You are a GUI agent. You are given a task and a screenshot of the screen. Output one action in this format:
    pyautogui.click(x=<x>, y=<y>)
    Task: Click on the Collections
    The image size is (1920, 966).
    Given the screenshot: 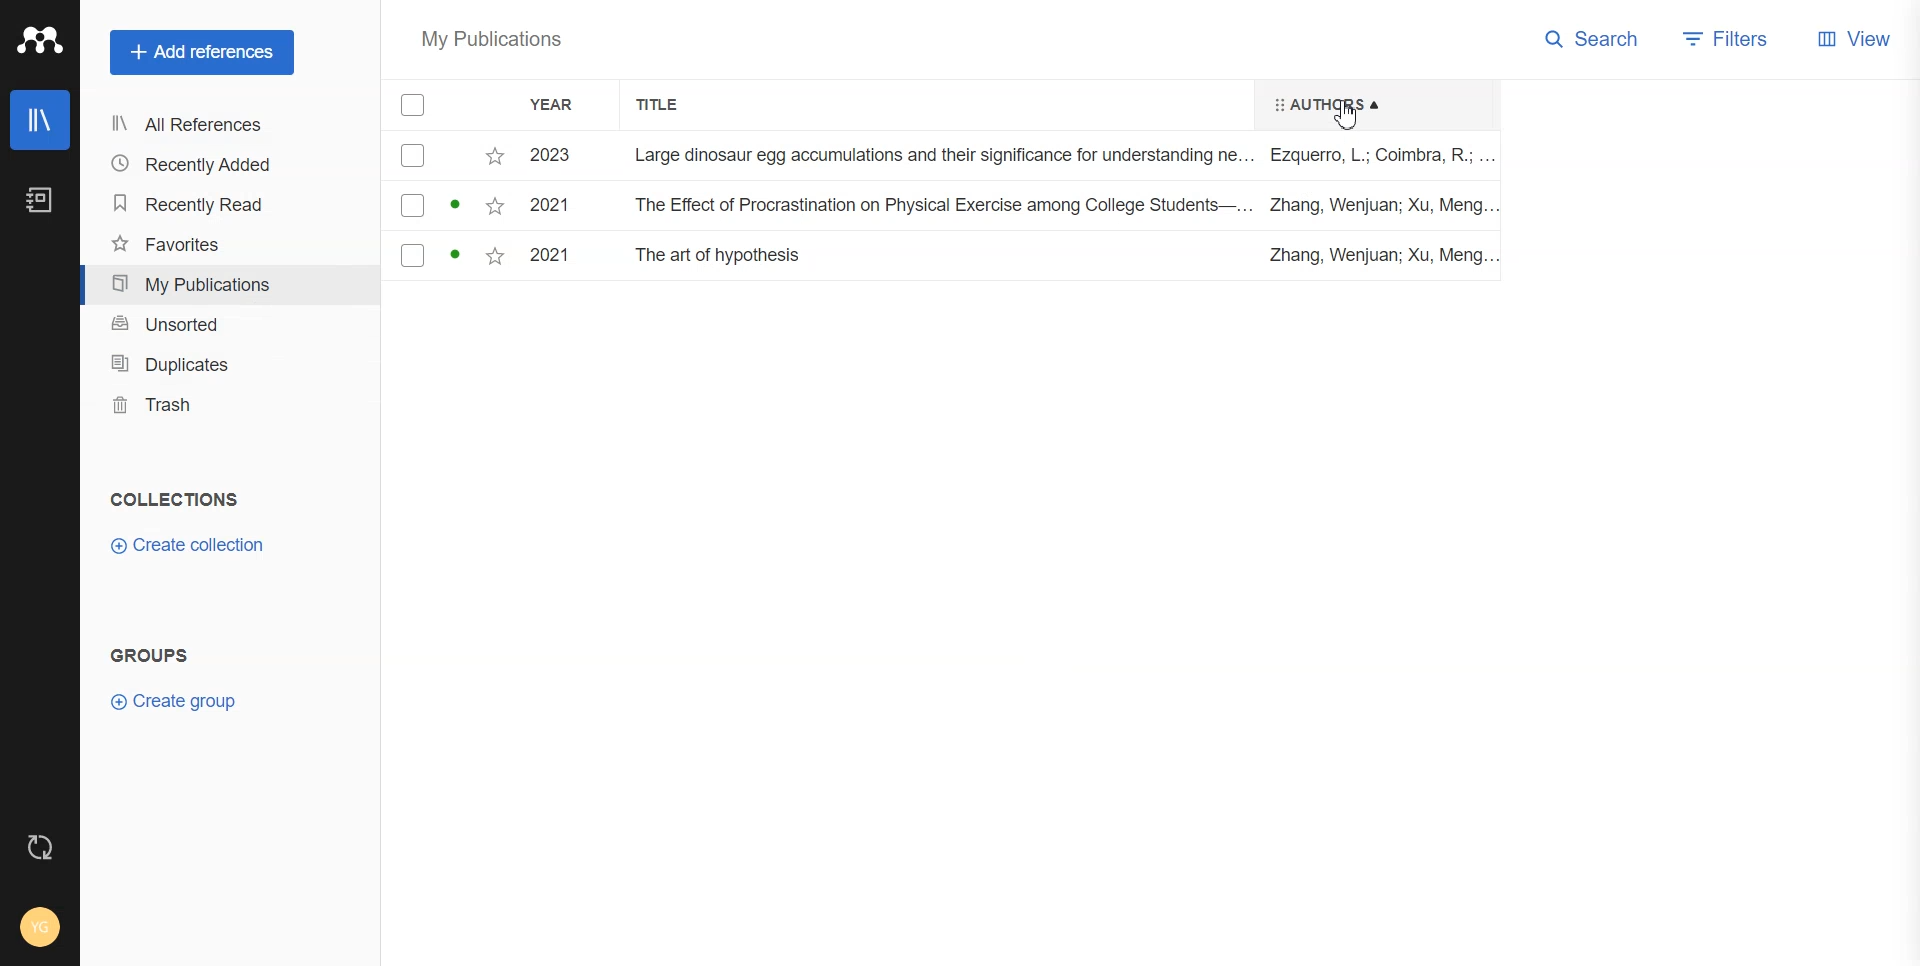 What is the action you would take?
    pyautogui.click(x=175, y=498)
    